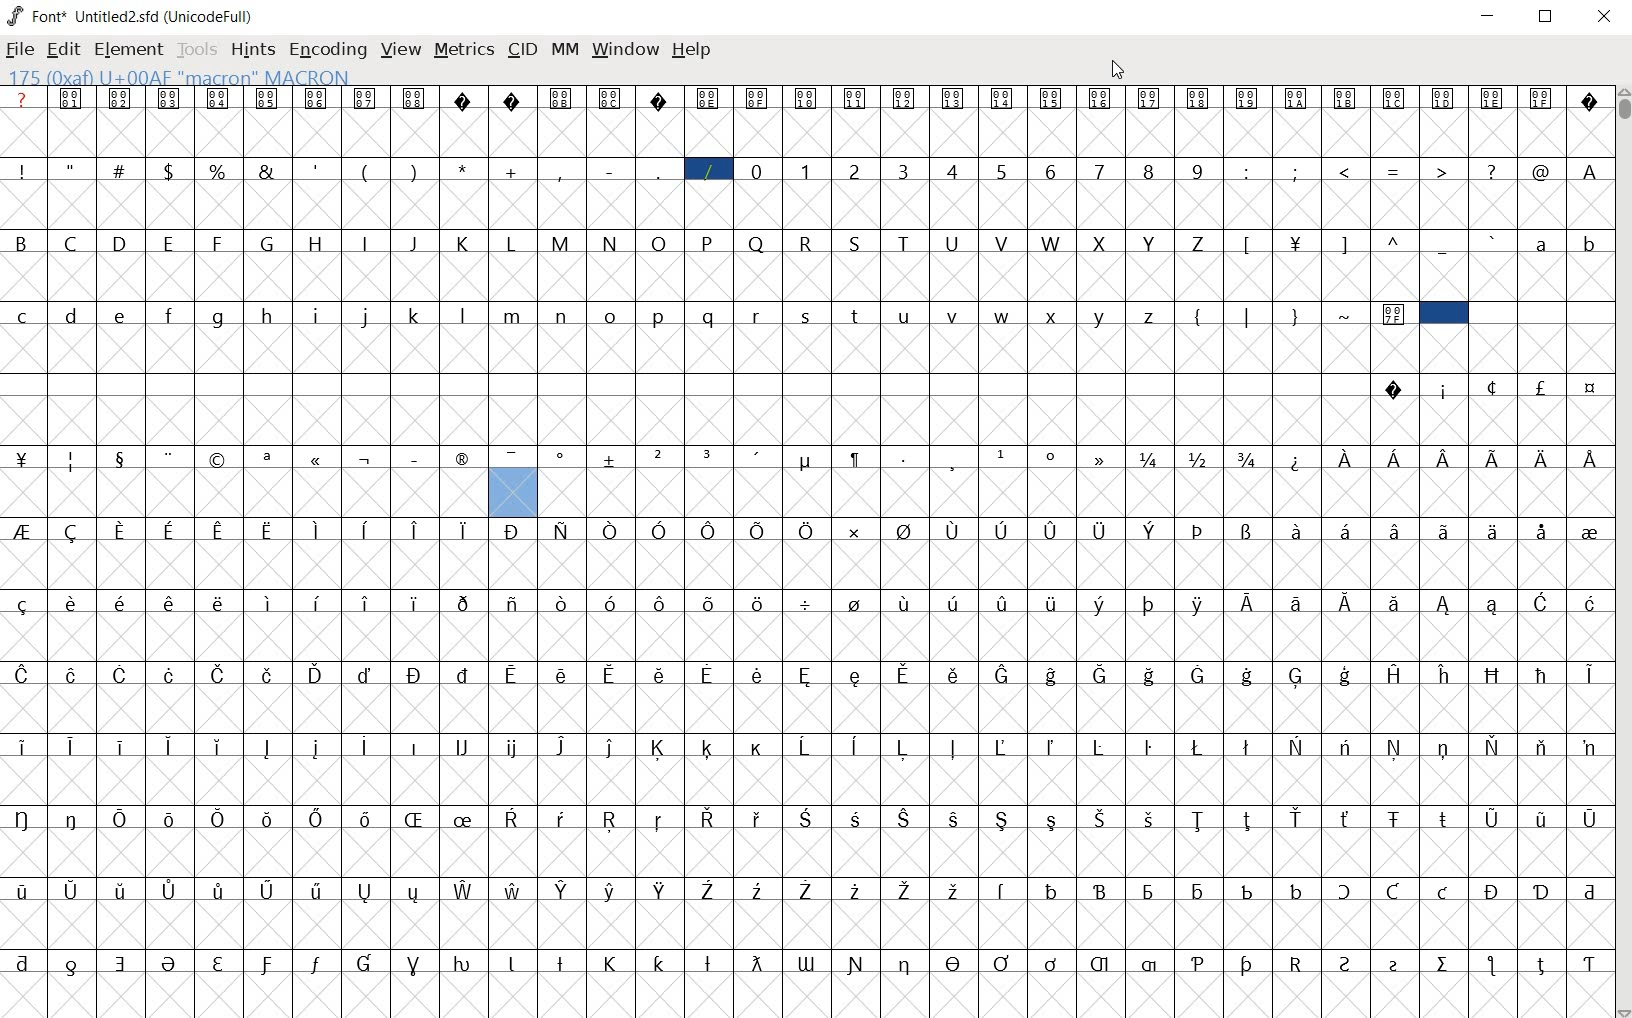  Describe the element at coordinates (954, 603) in the screenshot. I see `Symbol` at that location.